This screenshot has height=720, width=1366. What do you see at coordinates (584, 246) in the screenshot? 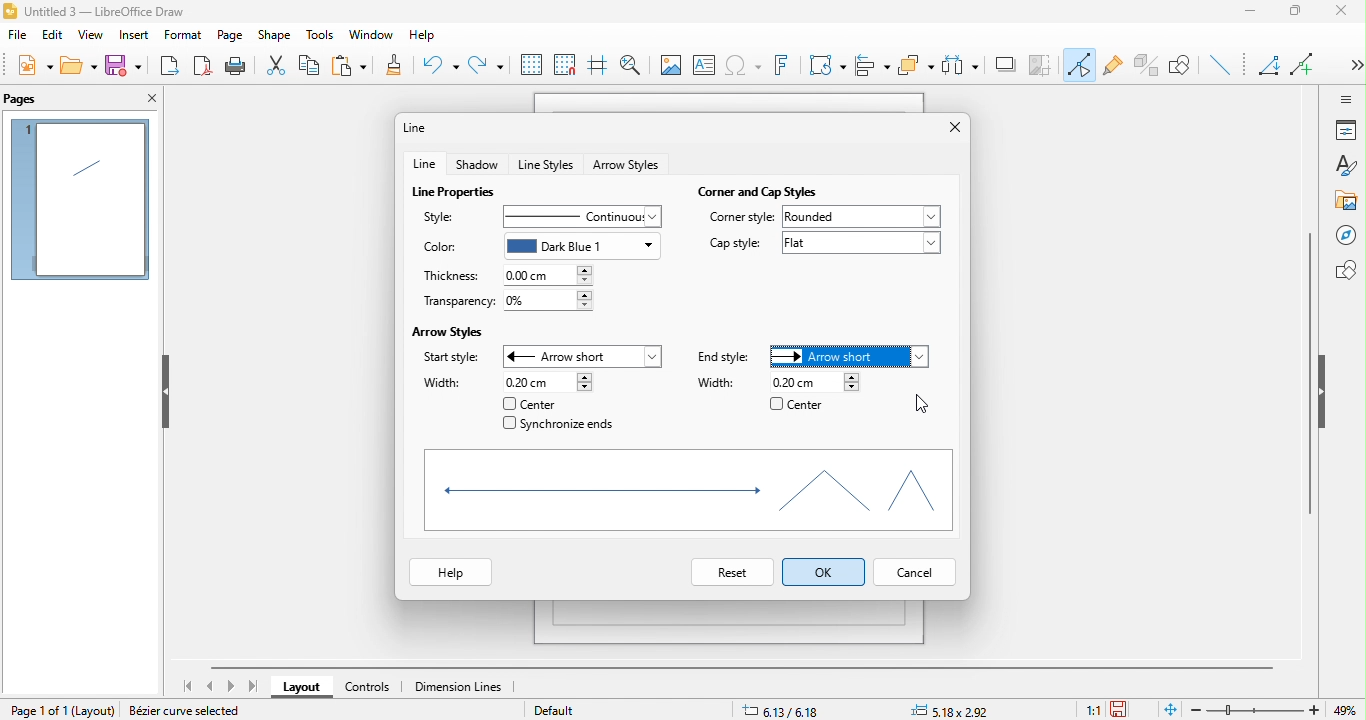
I see `dark blue 1` at bounding box center [584, 246].